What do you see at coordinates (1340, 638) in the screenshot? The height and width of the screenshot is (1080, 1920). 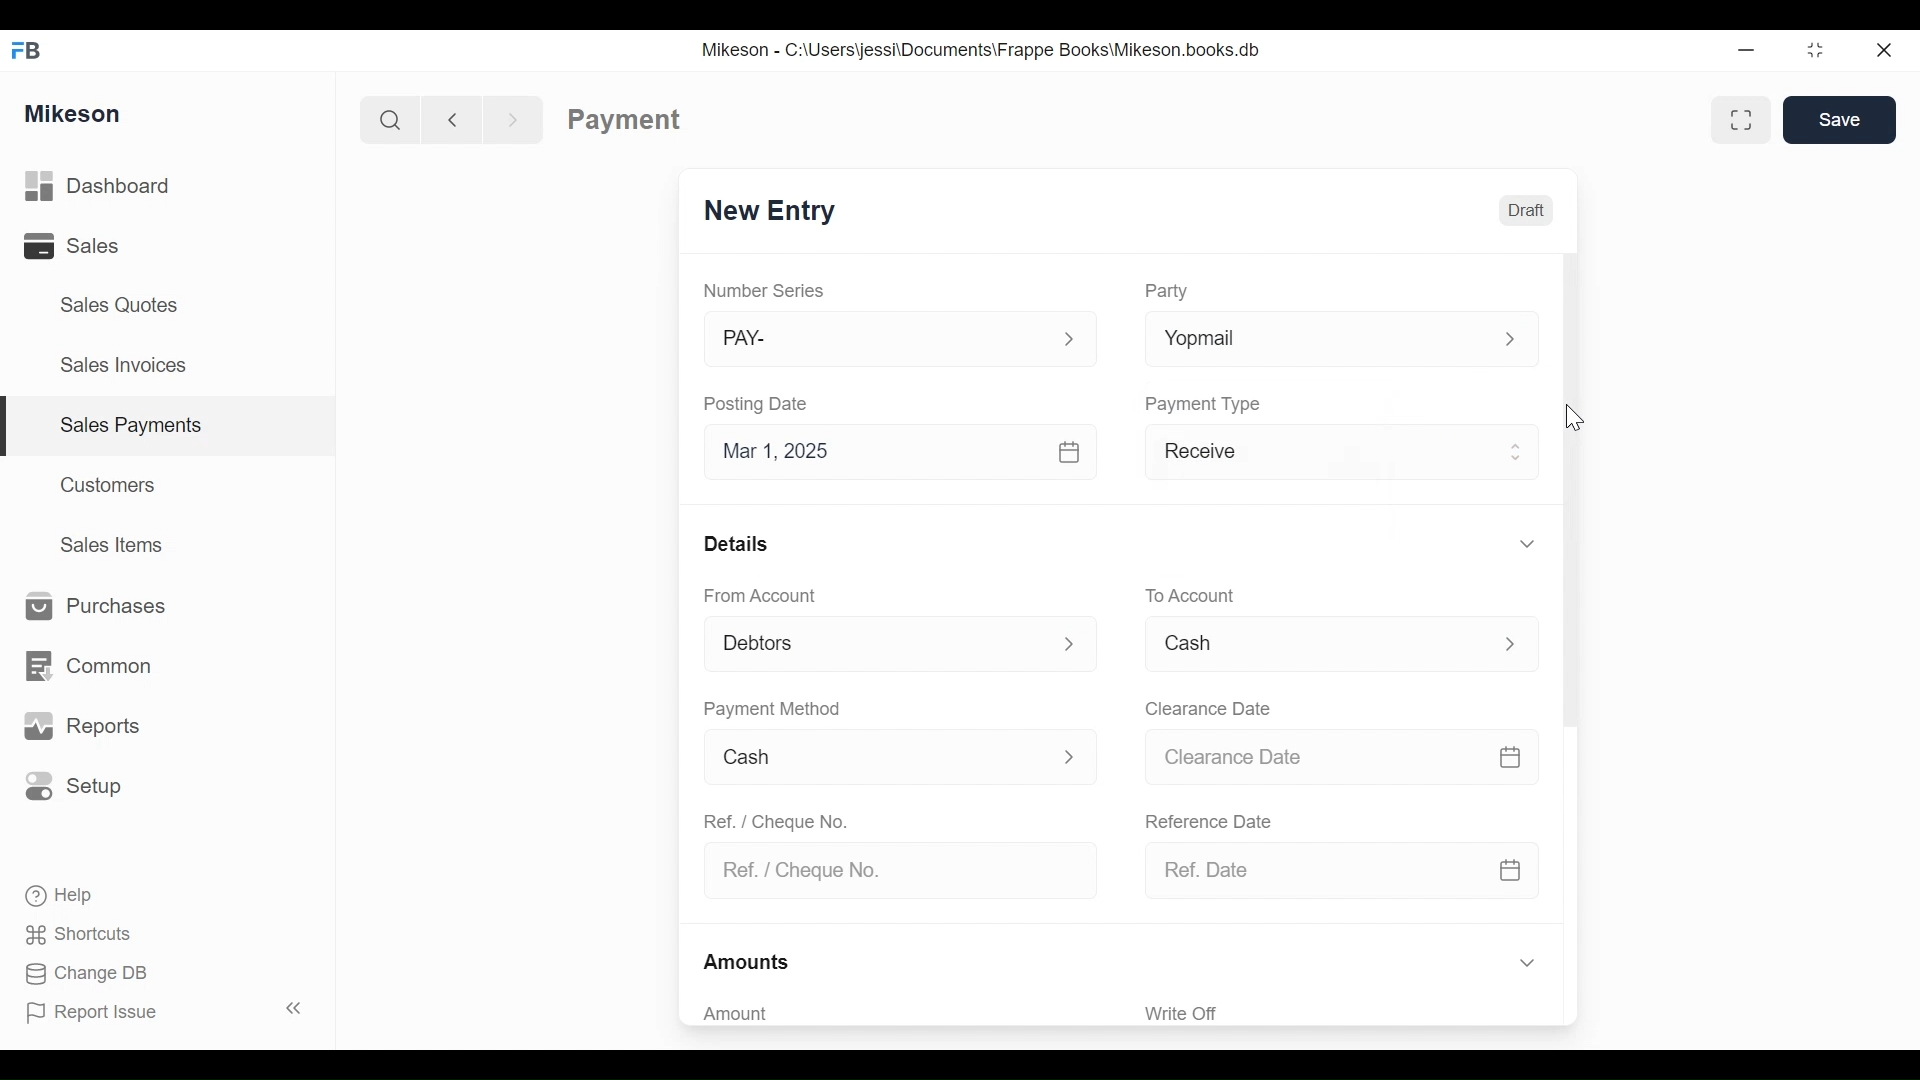 I see `` at bounding box center [1340, 638].